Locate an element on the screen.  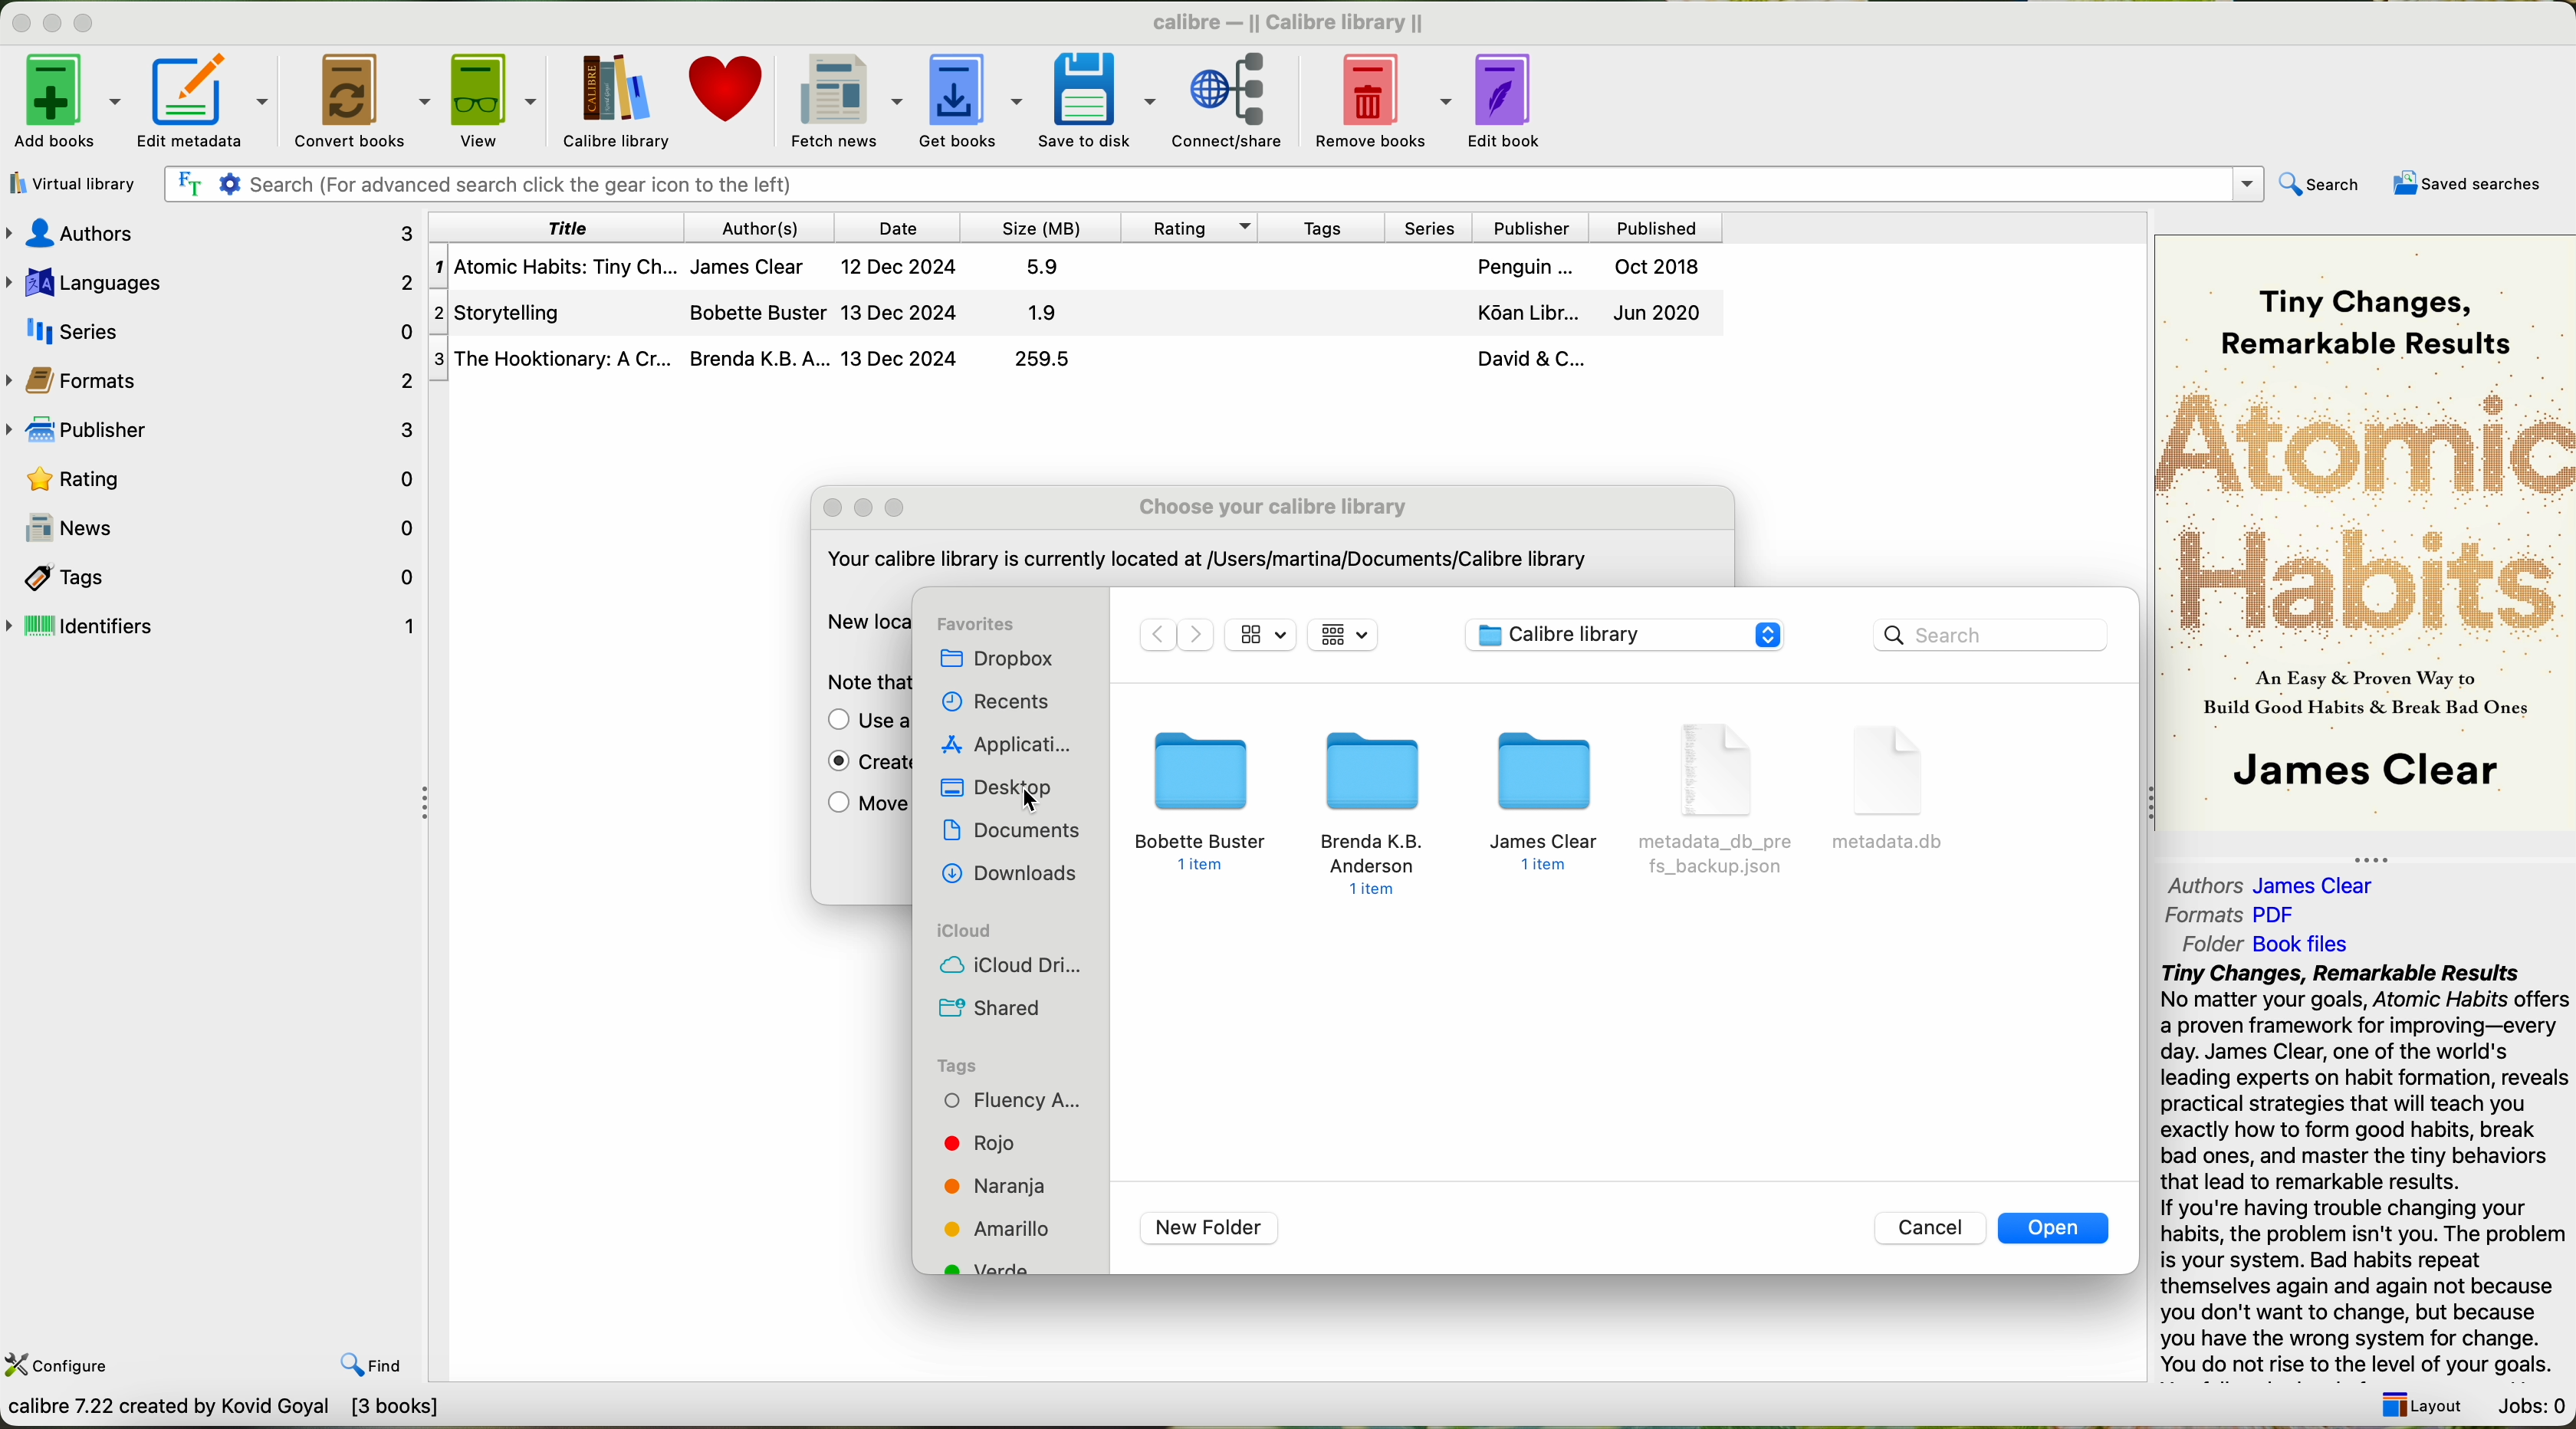
fetch news is located at coordinates (843, 99).